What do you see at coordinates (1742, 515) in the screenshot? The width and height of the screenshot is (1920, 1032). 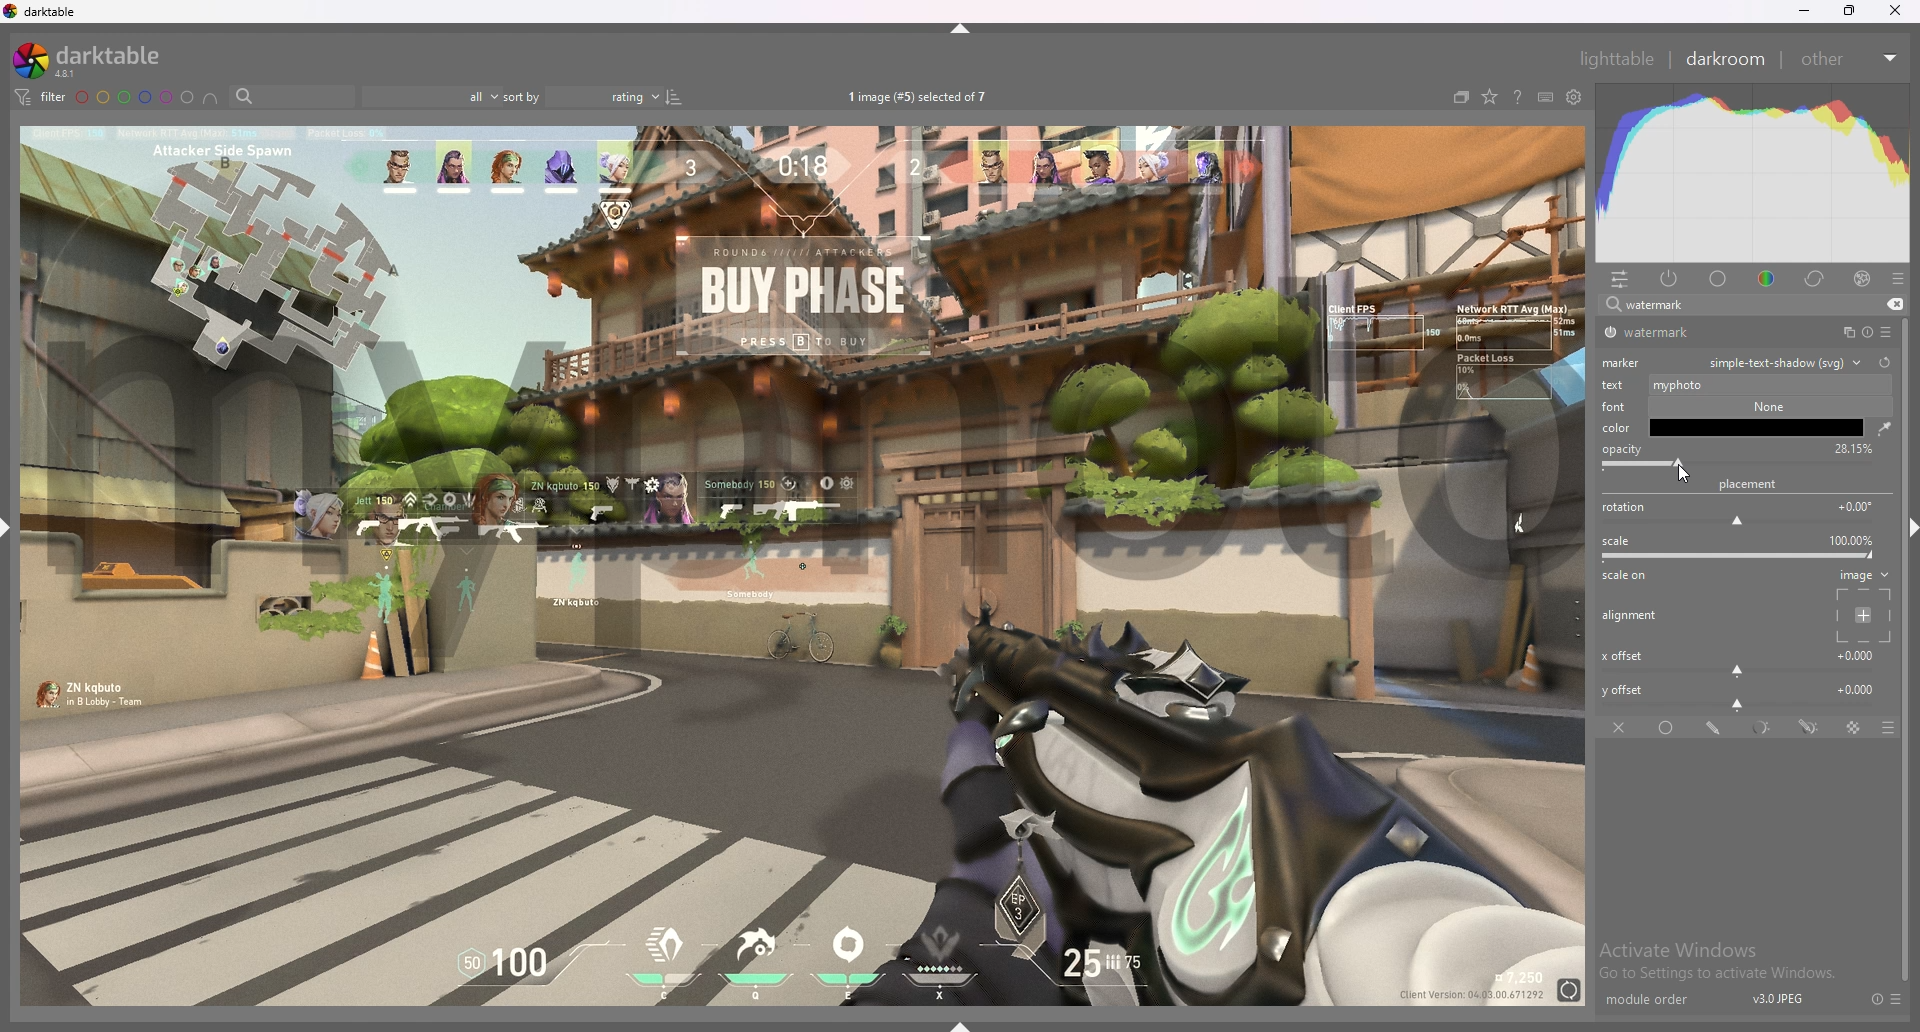 I see `rotation` at bounding box center [1742, 515].